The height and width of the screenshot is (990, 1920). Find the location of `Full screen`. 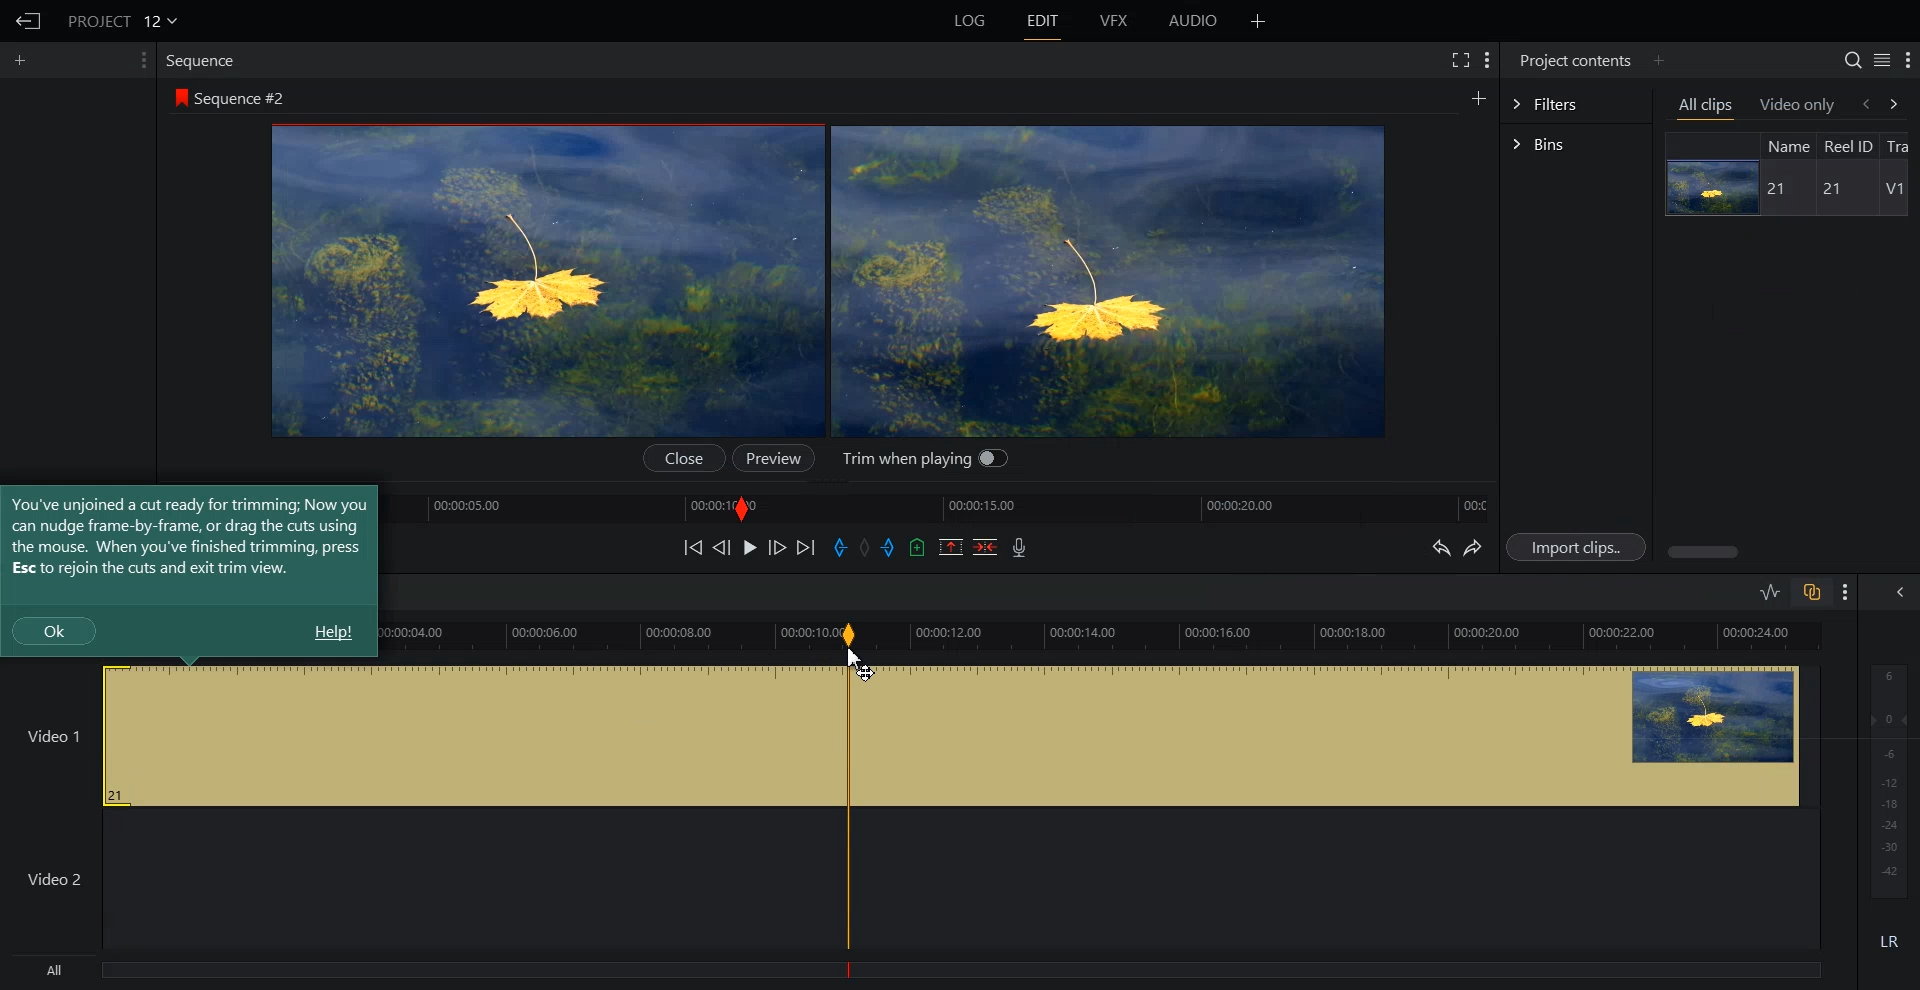

Full screen is located at coordinates (1459, 59).